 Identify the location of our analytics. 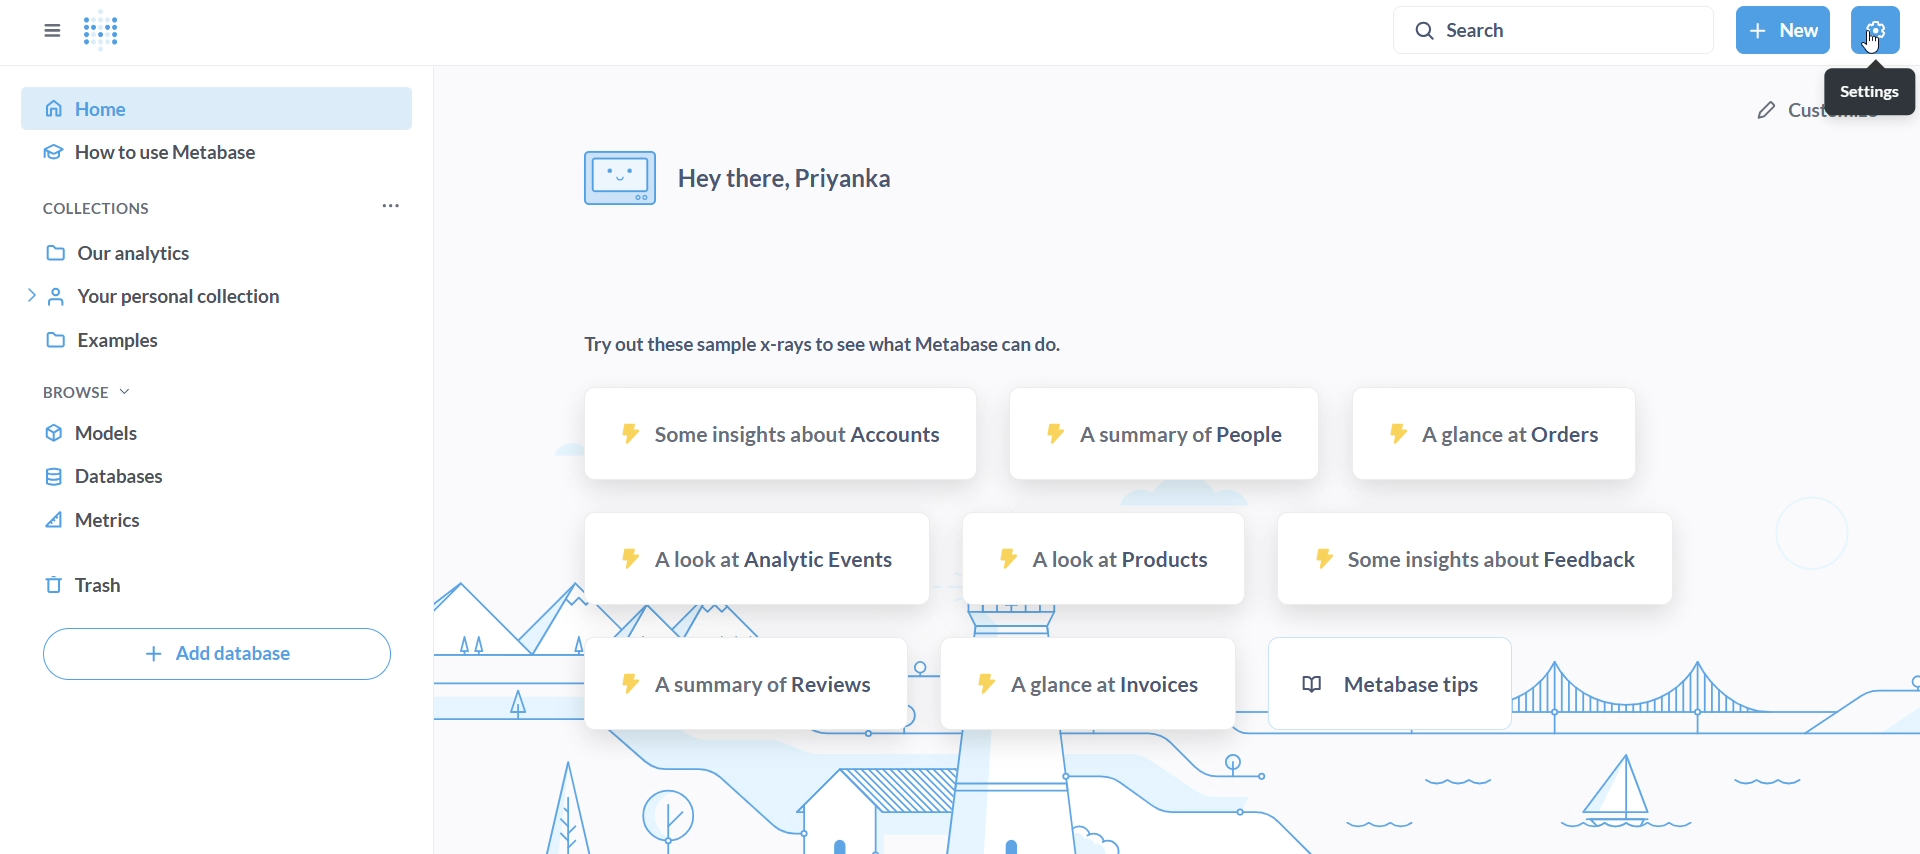
(217, 248).